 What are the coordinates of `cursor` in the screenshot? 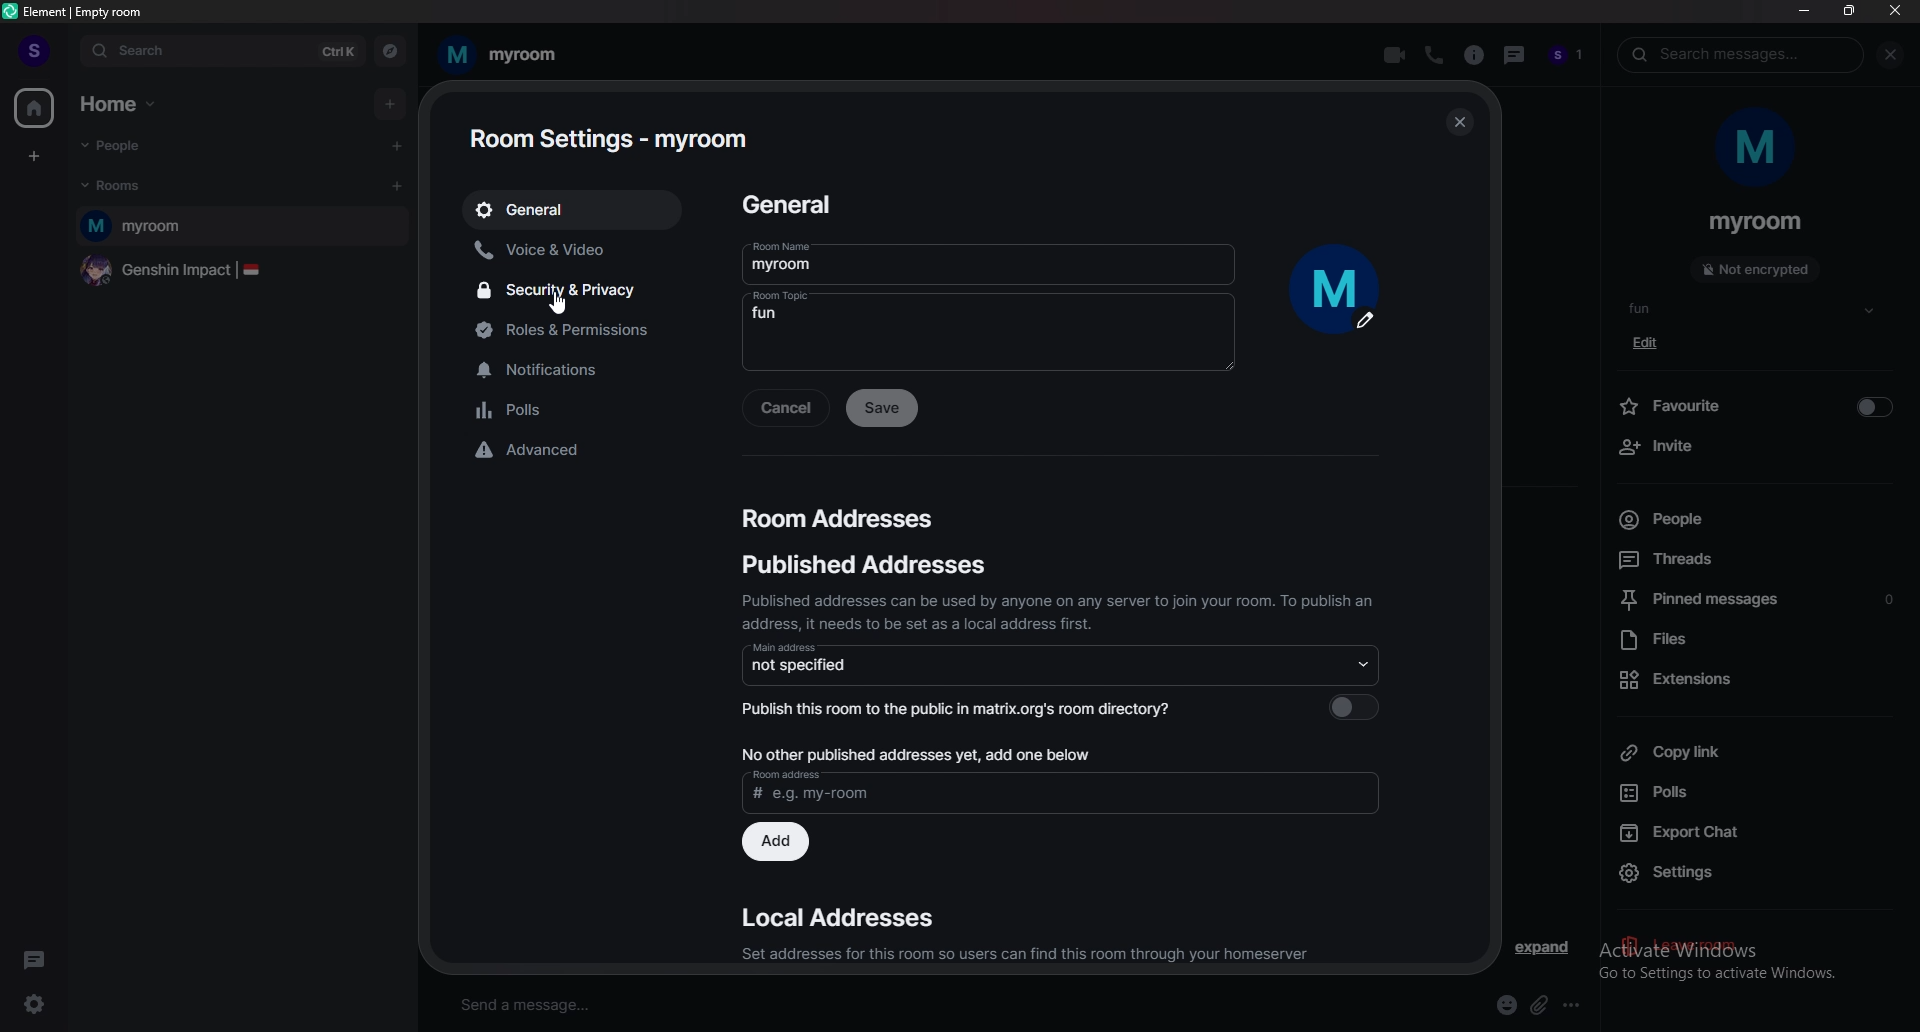 It's located at (560, 305).